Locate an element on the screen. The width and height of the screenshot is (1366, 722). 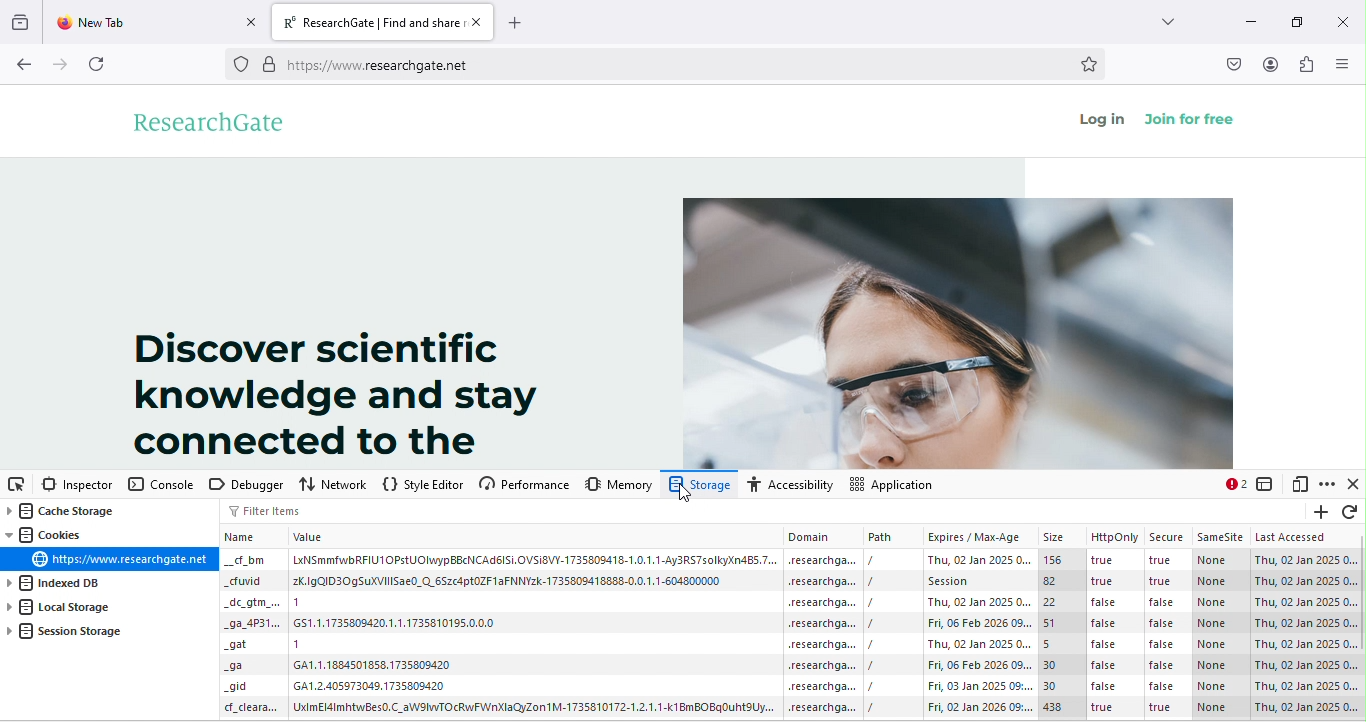
30 is located at coordinates (1050, 665).